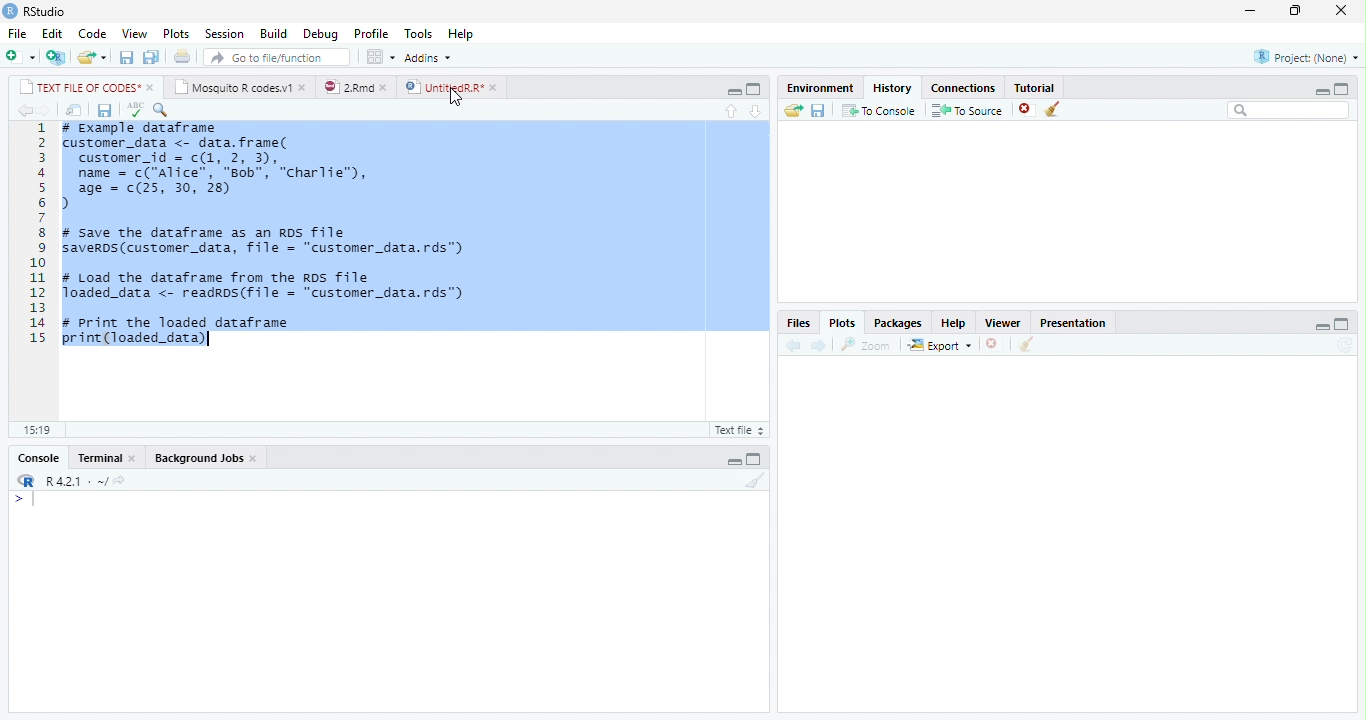 The height and width of the screenshot is (720, 1366). I want to click on forward, so click(46, 111).